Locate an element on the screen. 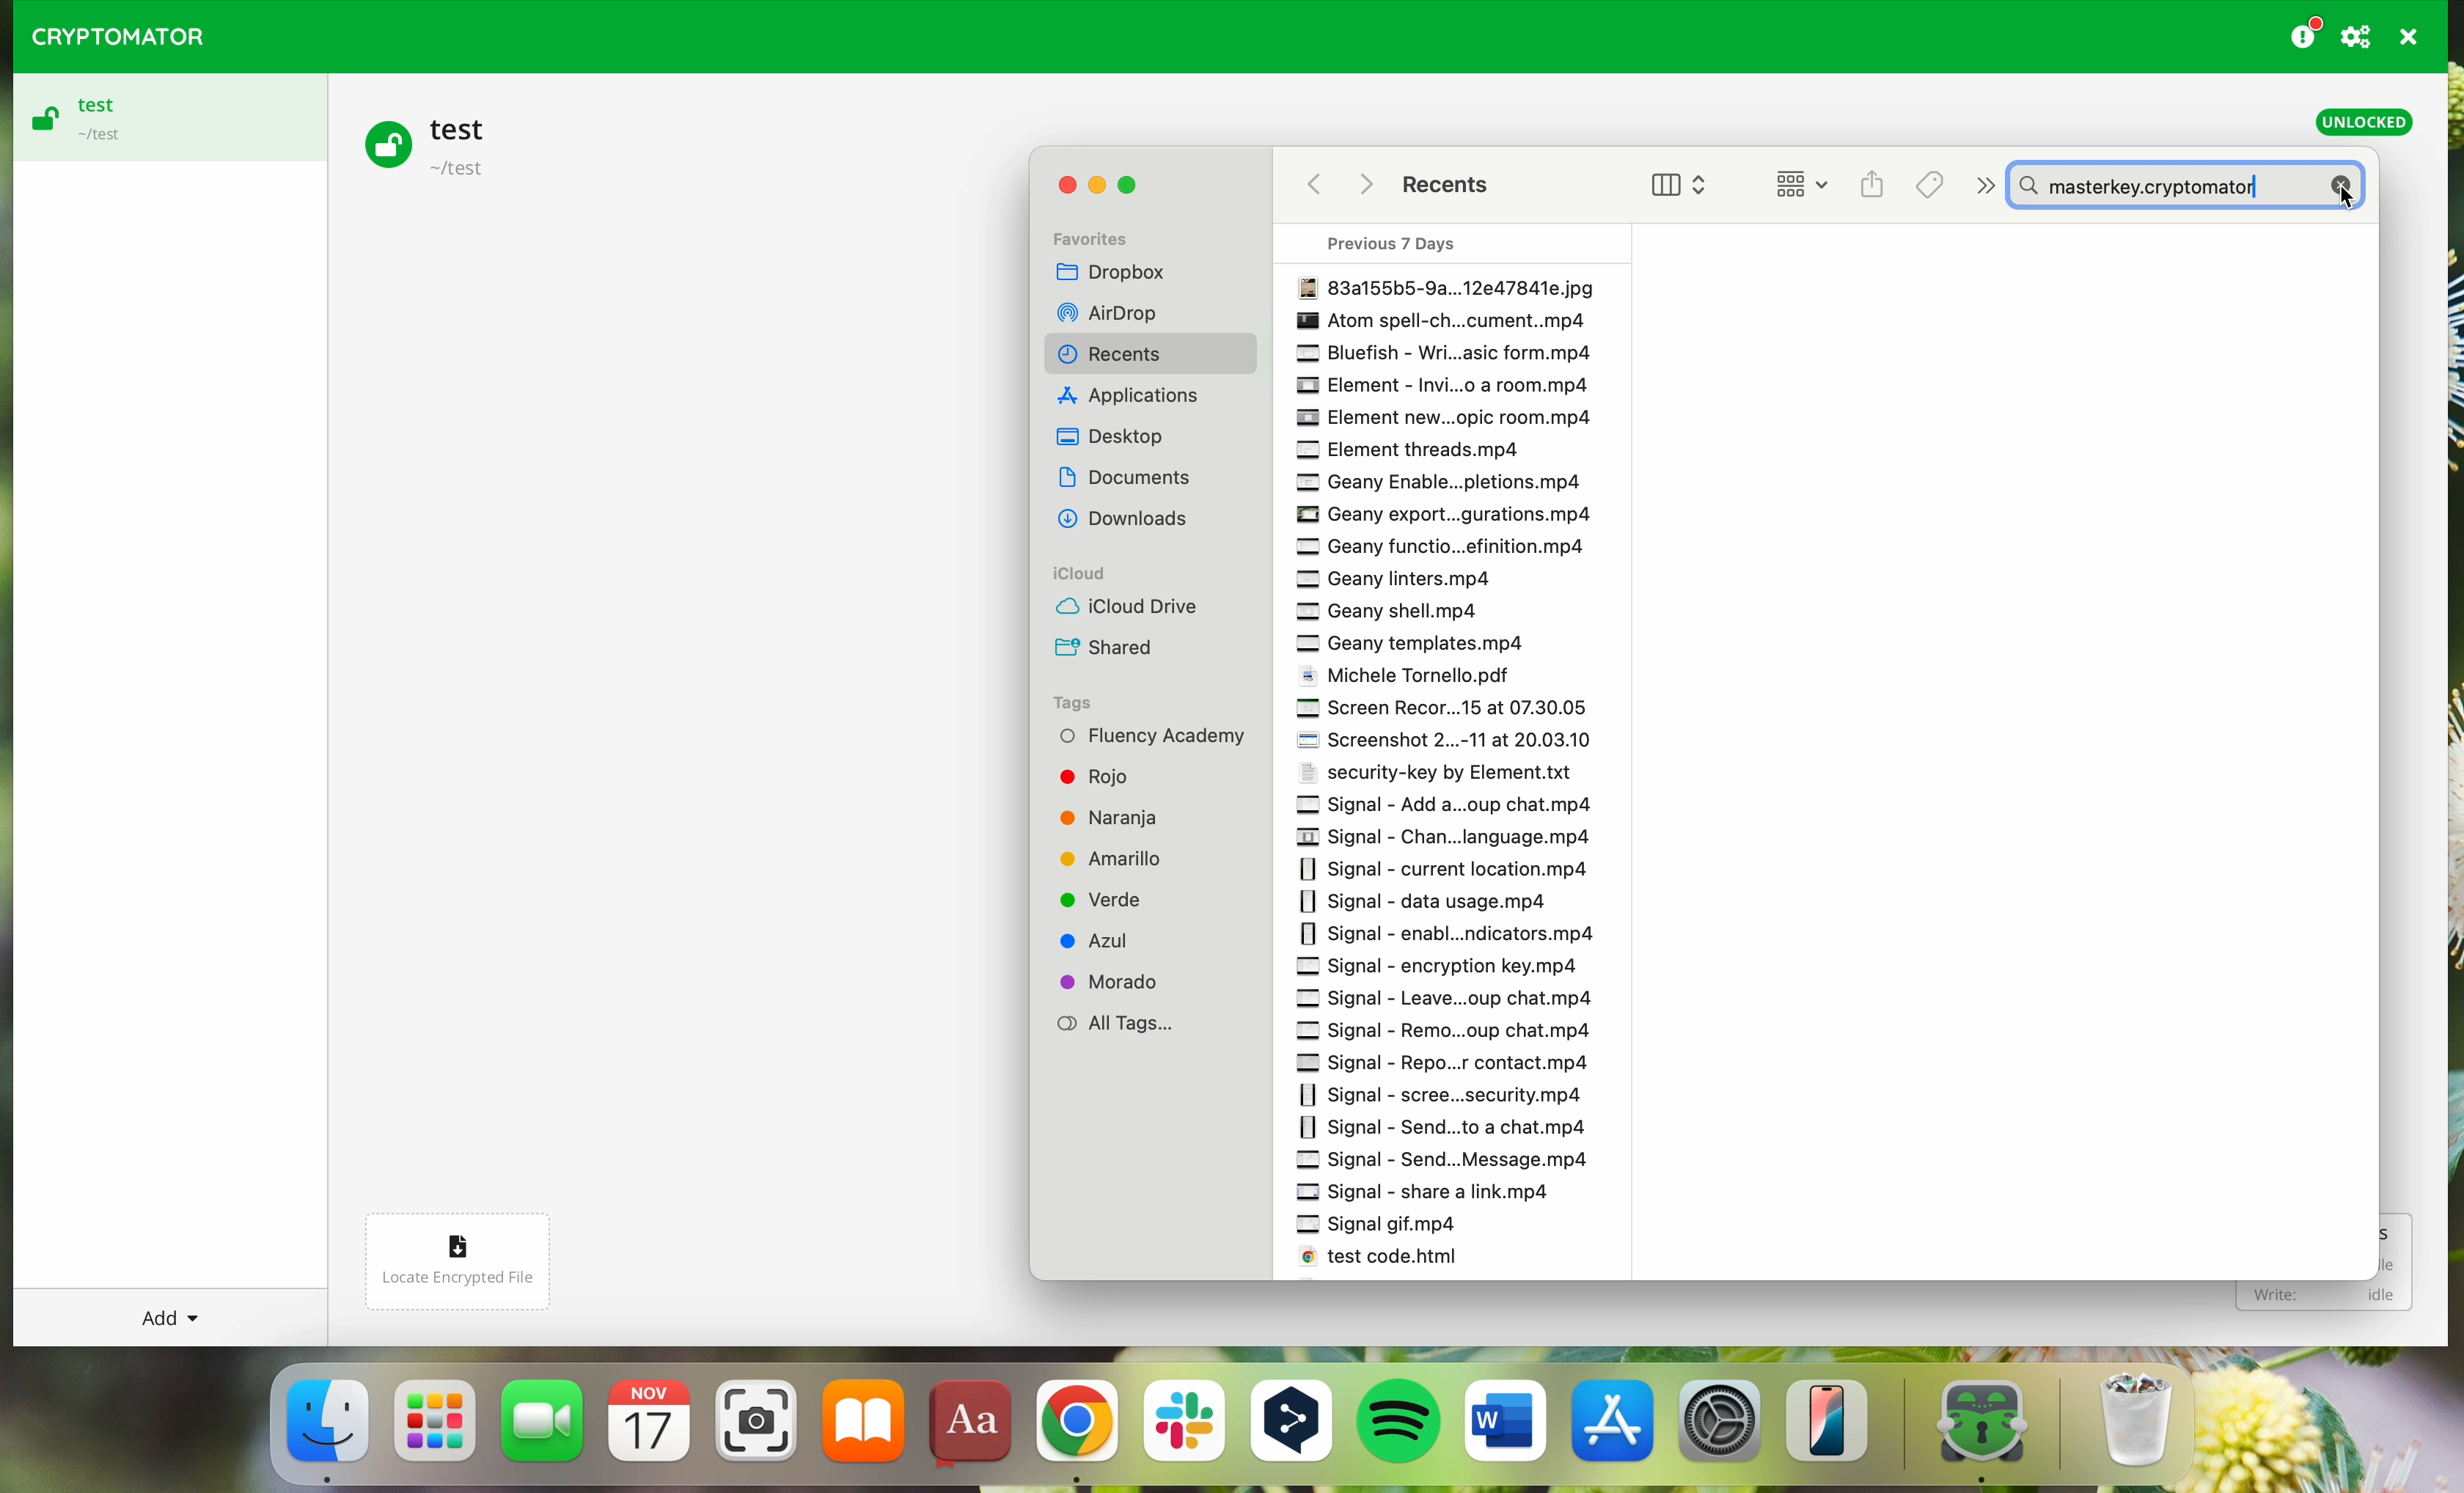 The image size is (2464, 1493). Spotify is located at coordinates (1402, 1425).